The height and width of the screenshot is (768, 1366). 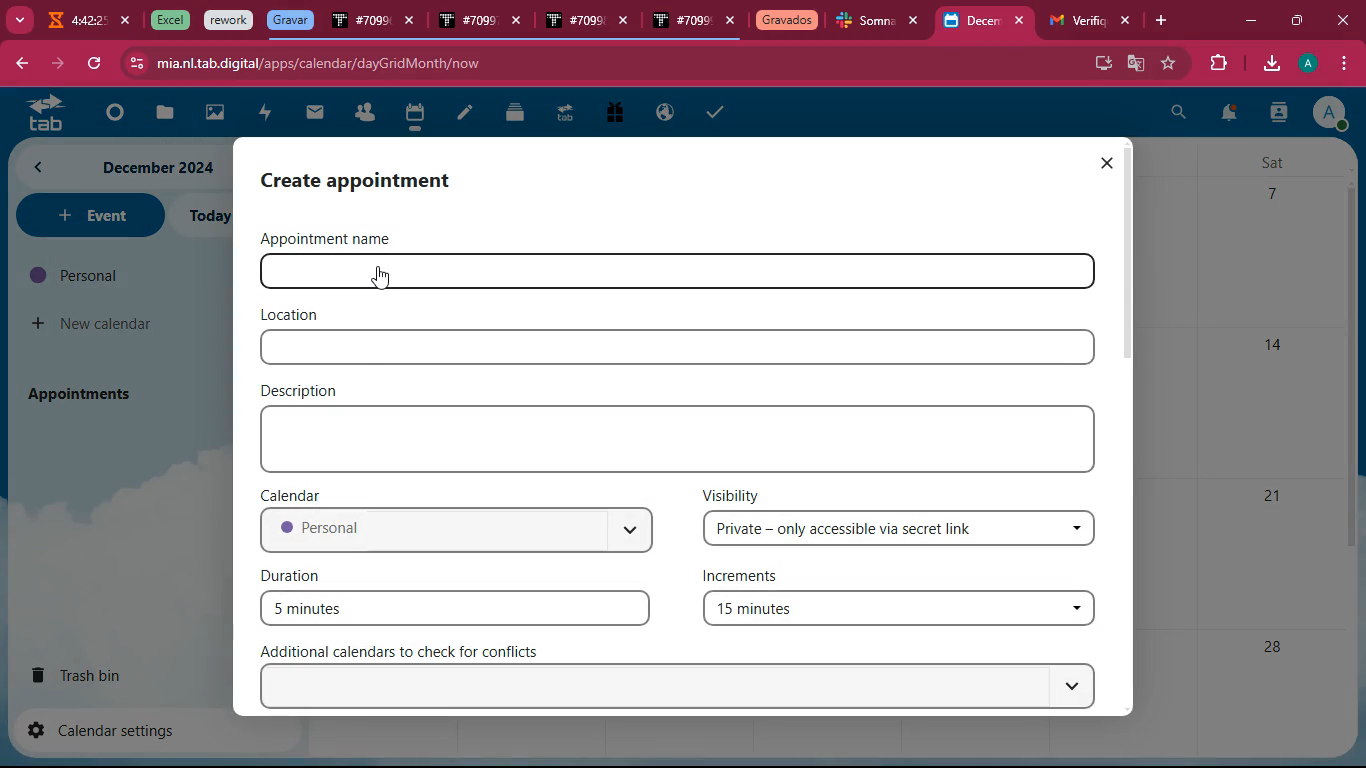 What do you see at coordinates (787, 22) in the screenshot?
I see `tab` at bounding box center [787, 22].